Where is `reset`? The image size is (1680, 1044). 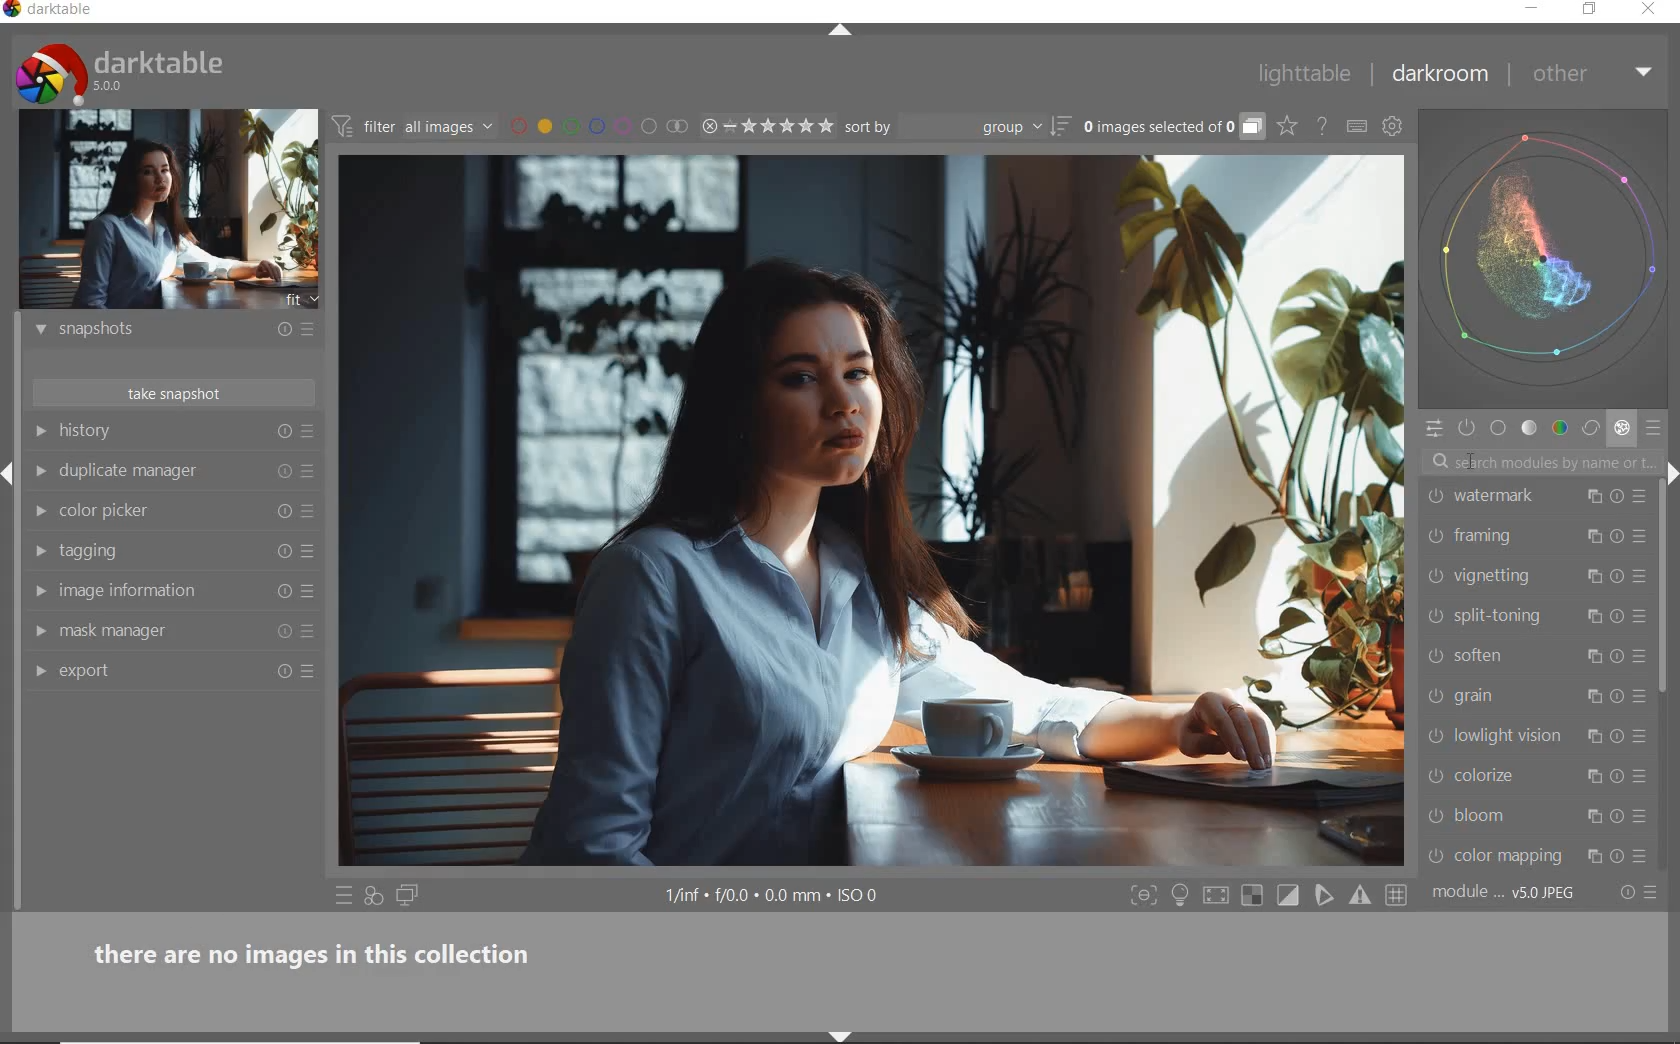 reset is located at coordinates (1620, 617).